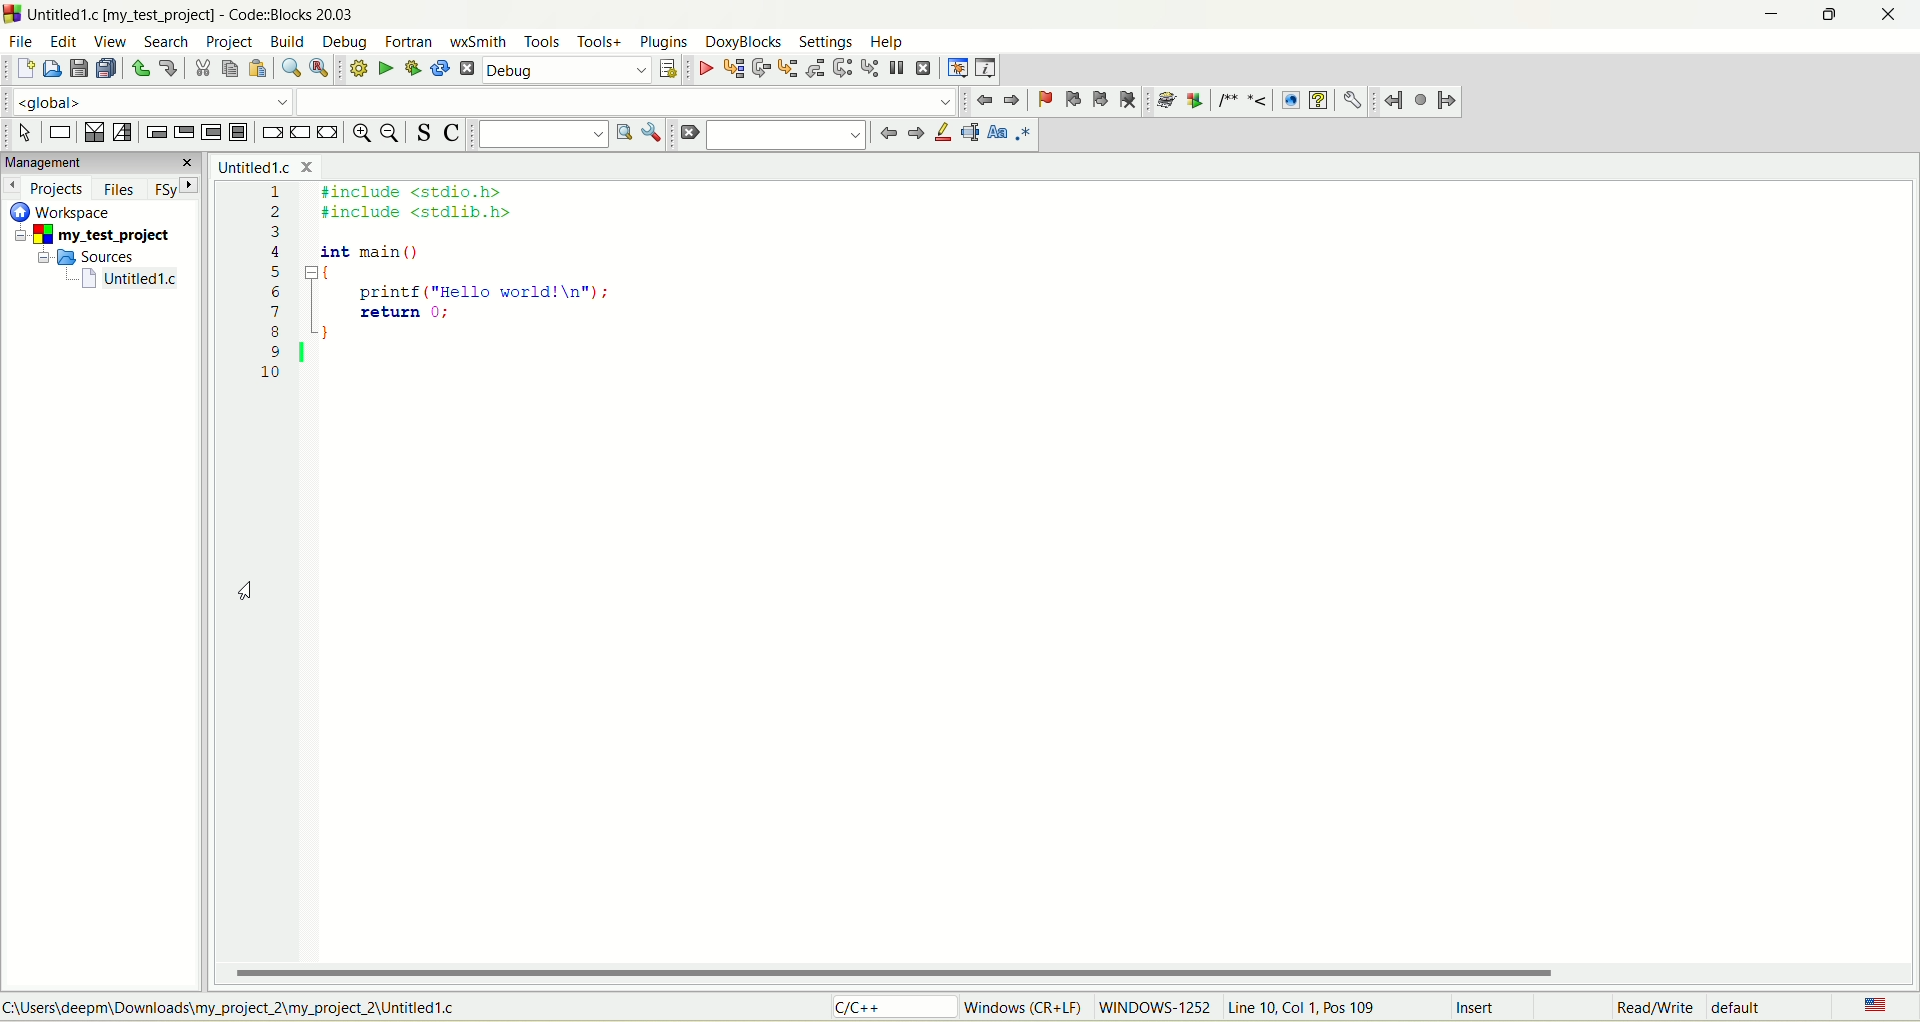 Image resolution: width=1920 pixels, height=1022 pixels. Describe the element at coordinates (842, 69) in the screenshot. I see `next instruction` at that location.